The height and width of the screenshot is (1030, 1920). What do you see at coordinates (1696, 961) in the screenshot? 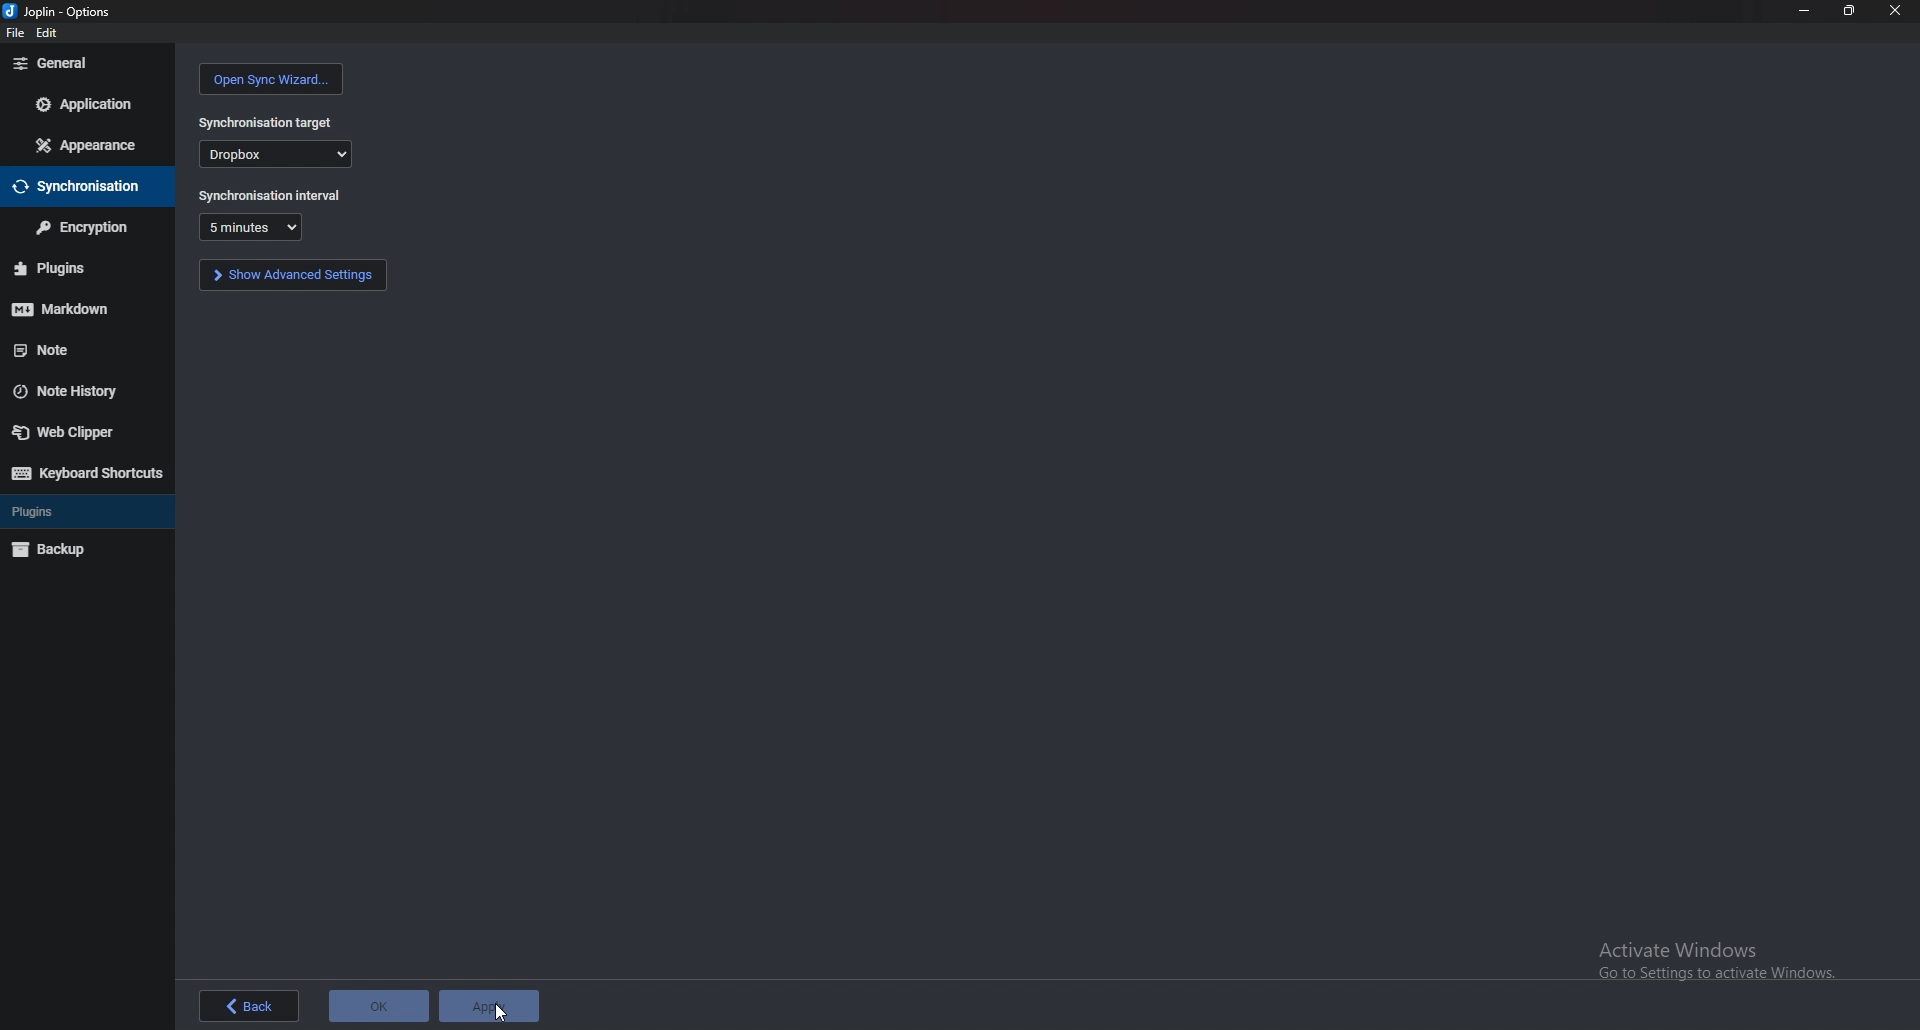
I see `Activate Windows` at bounding box center [1696, 961].